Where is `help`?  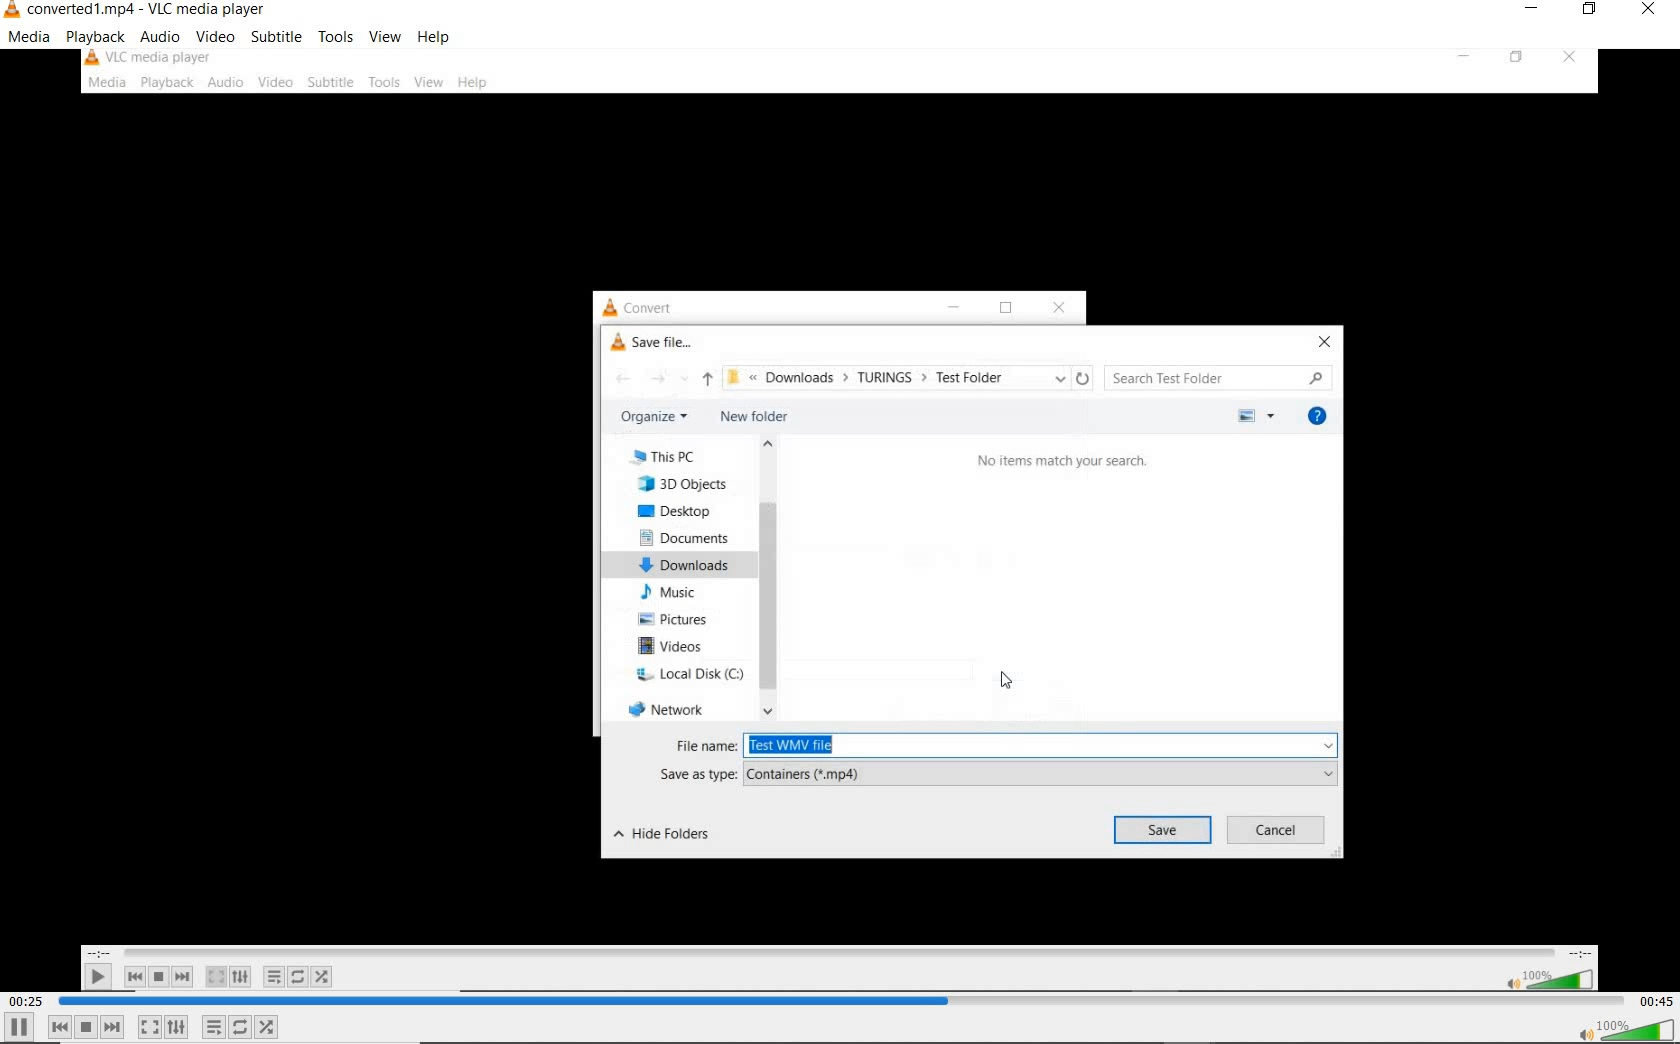
help is located at coordinates (436, 37).